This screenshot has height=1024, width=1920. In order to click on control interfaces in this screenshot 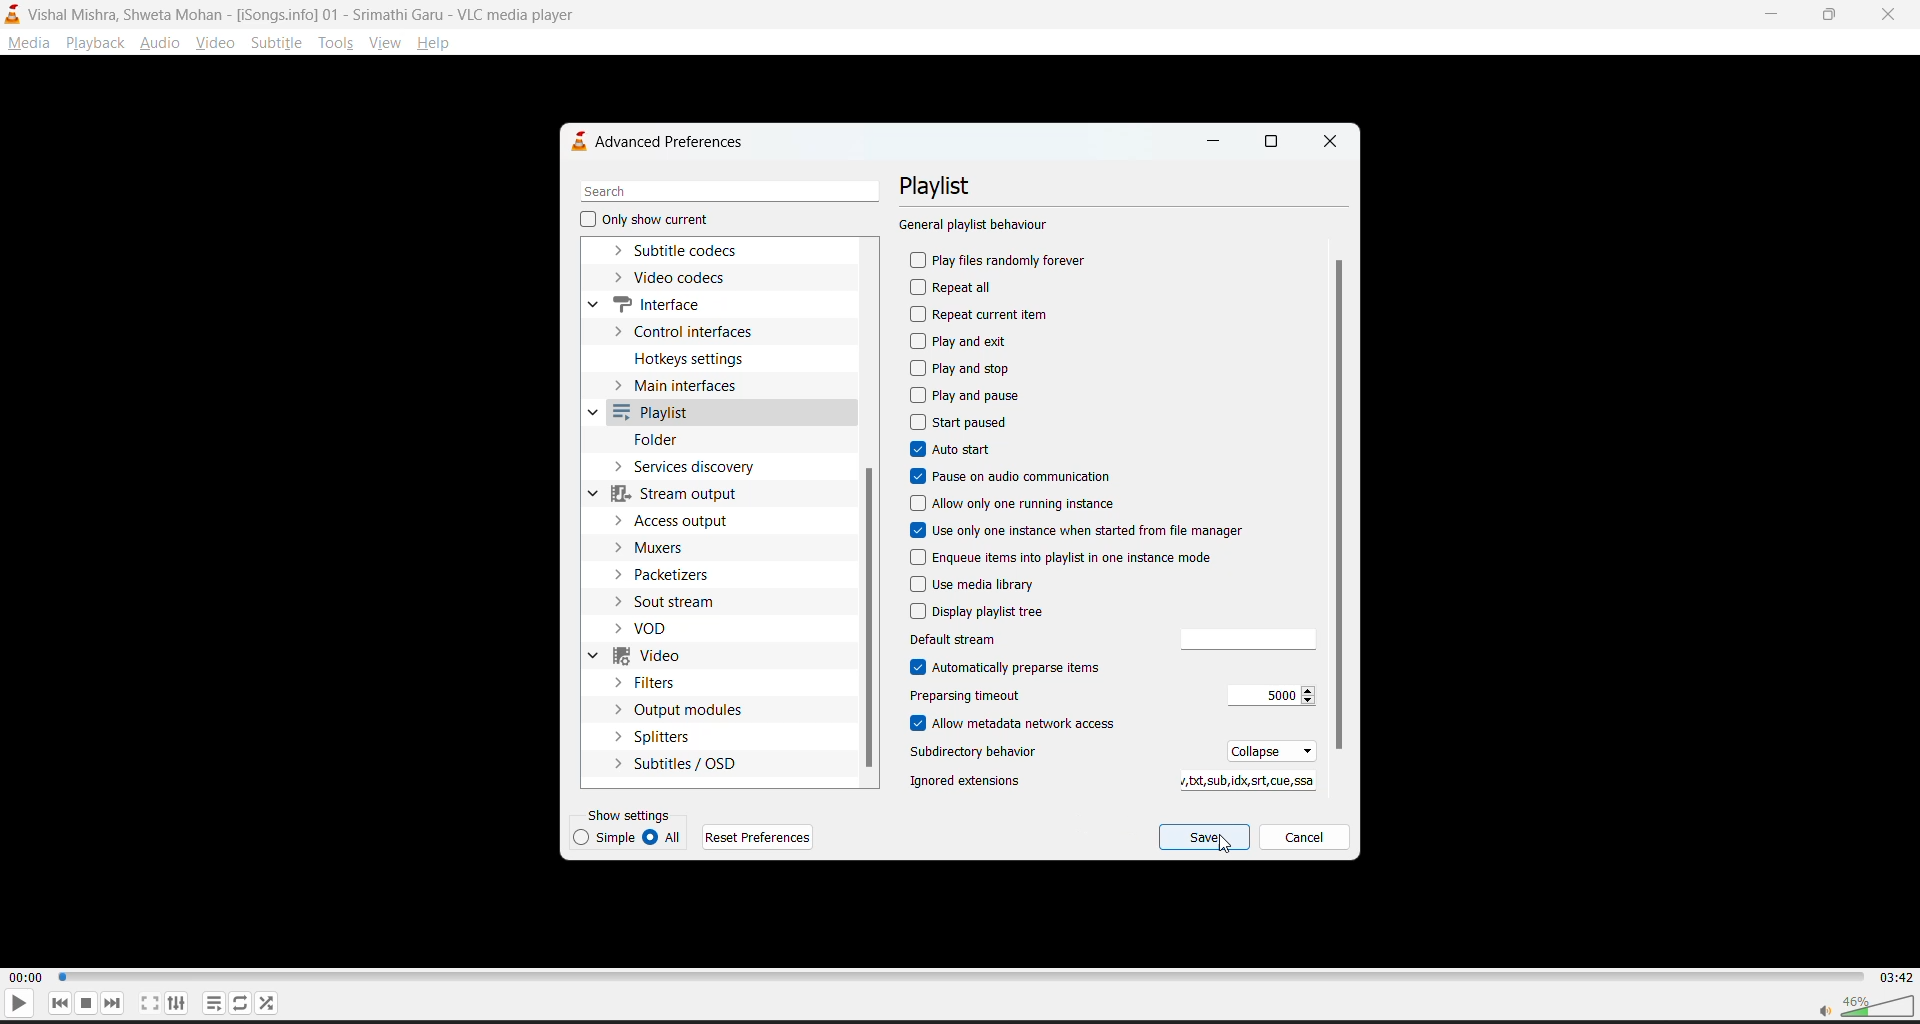, I will do `click(691, 332)`.